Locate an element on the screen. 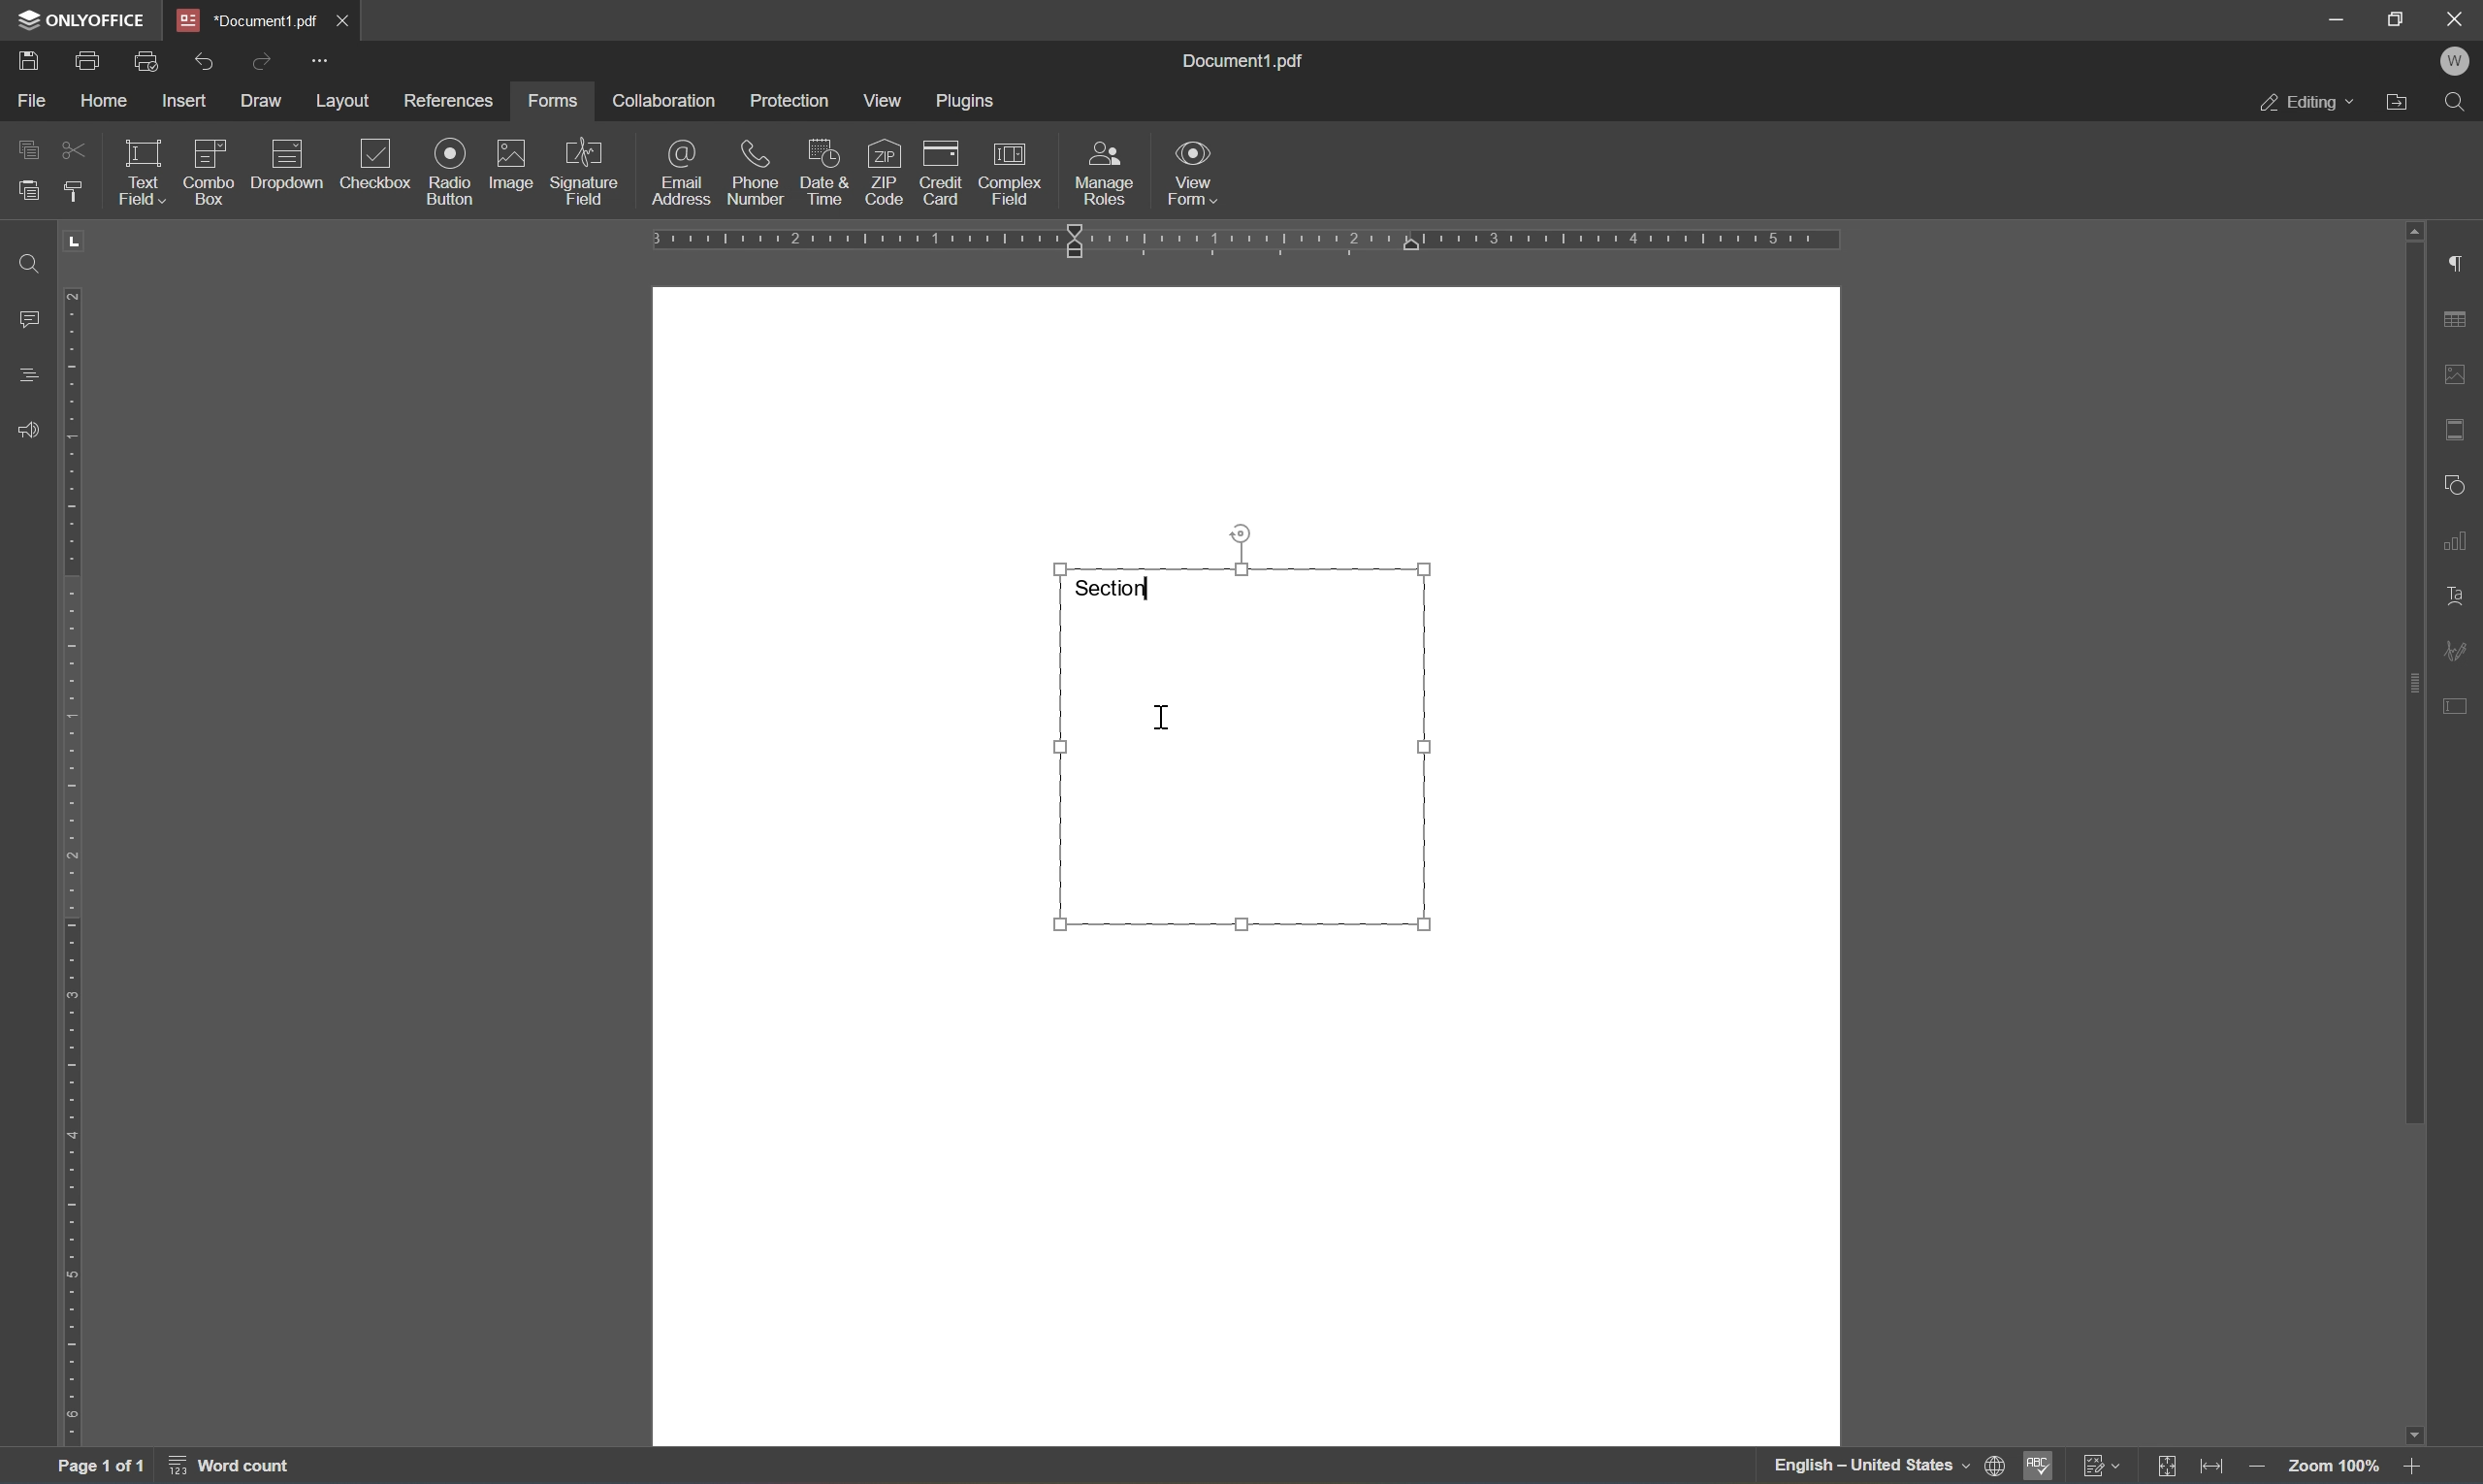 This screenshot has height=1484, width=2483. draw is located at coordinates (264, 101).